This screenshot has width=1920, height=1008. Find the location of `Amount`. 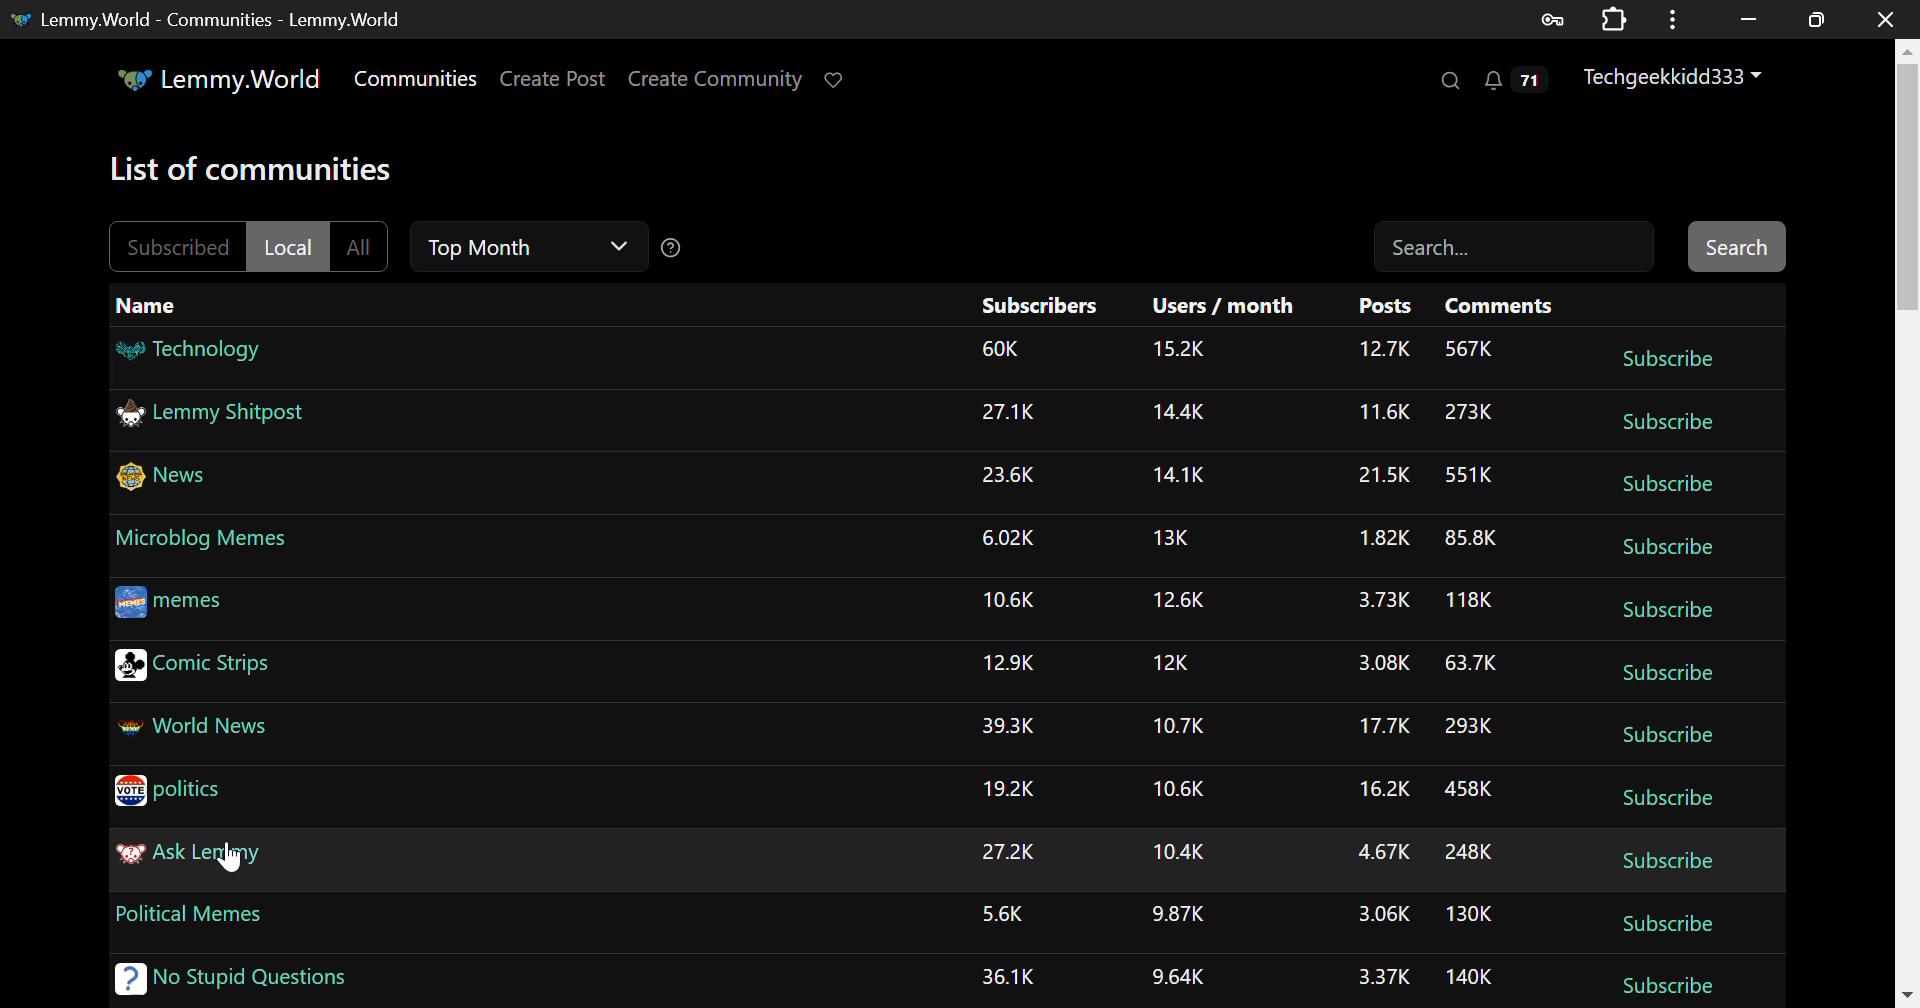

Amount is located at coordinates (1384, 413).